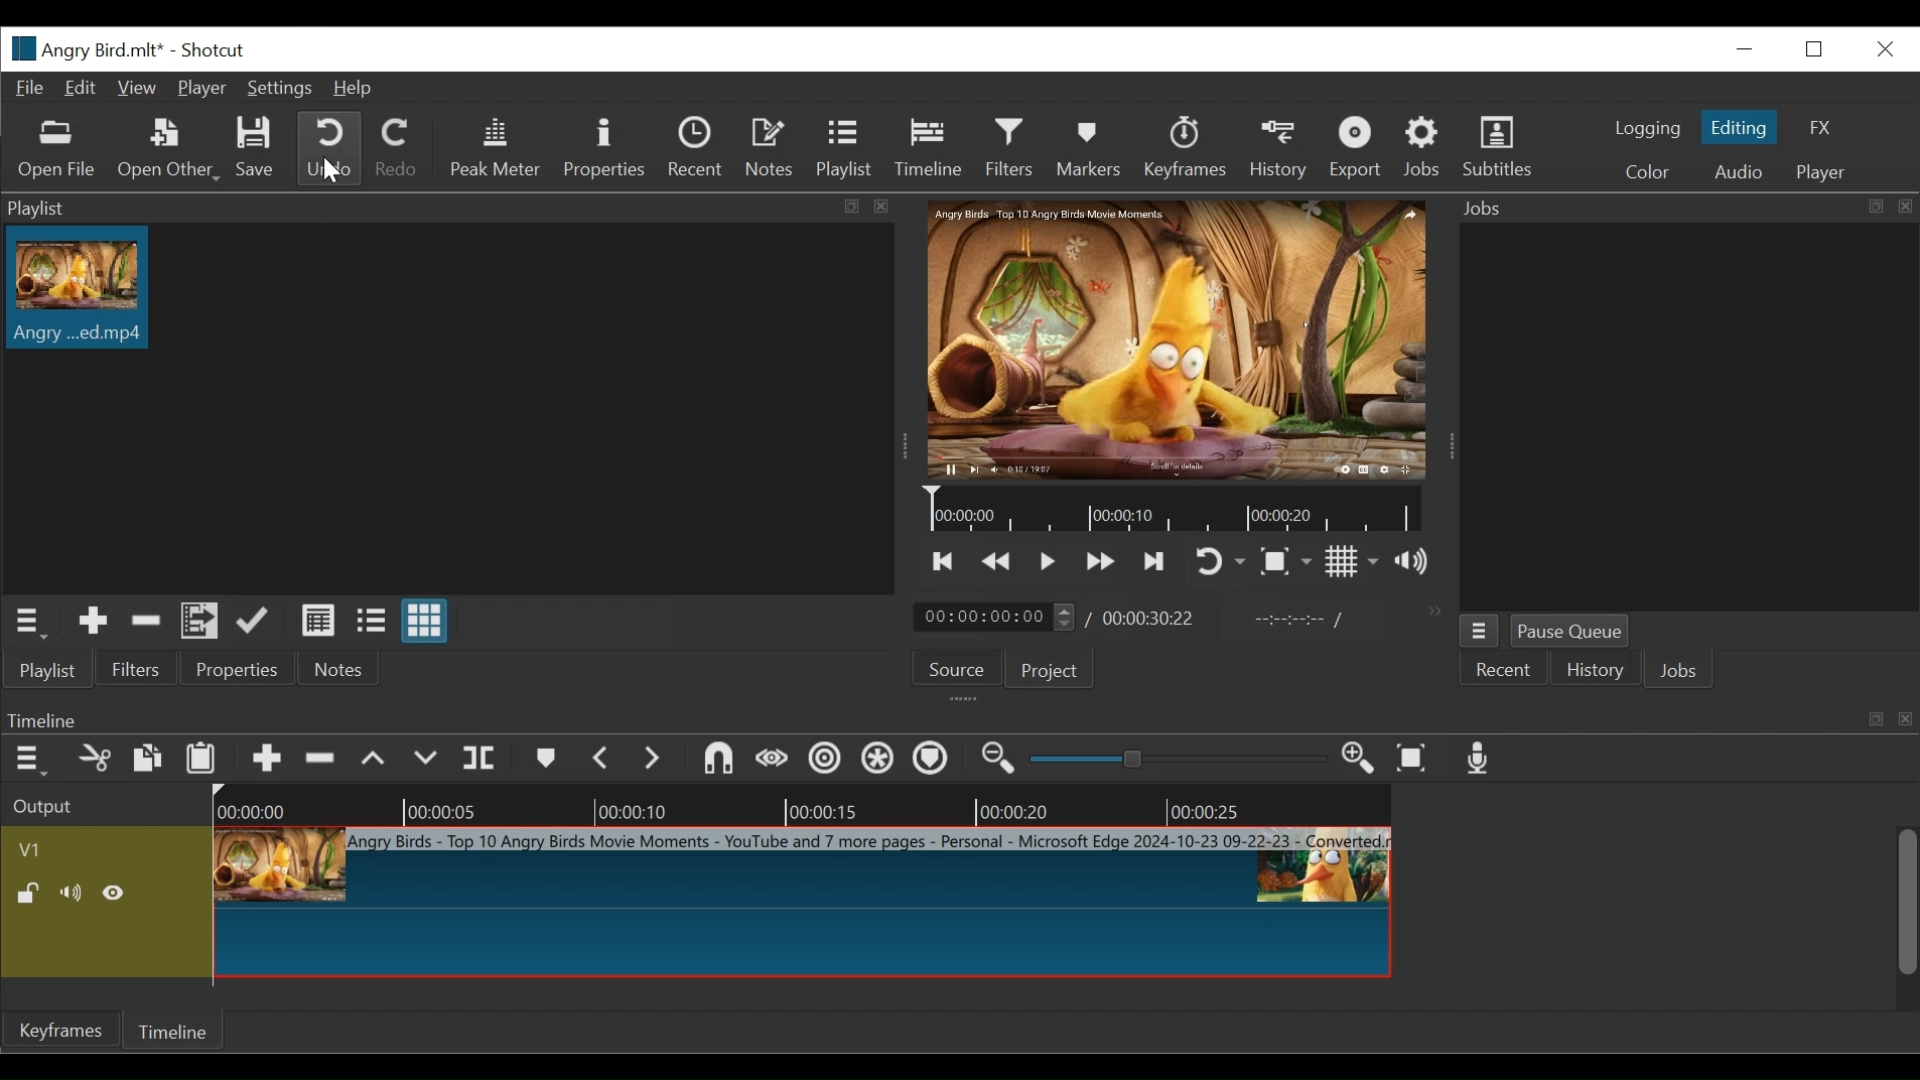 The width and height of the screenshot is (1920, 1080). I want to click on zoom timeline out, so click(1001, 760).